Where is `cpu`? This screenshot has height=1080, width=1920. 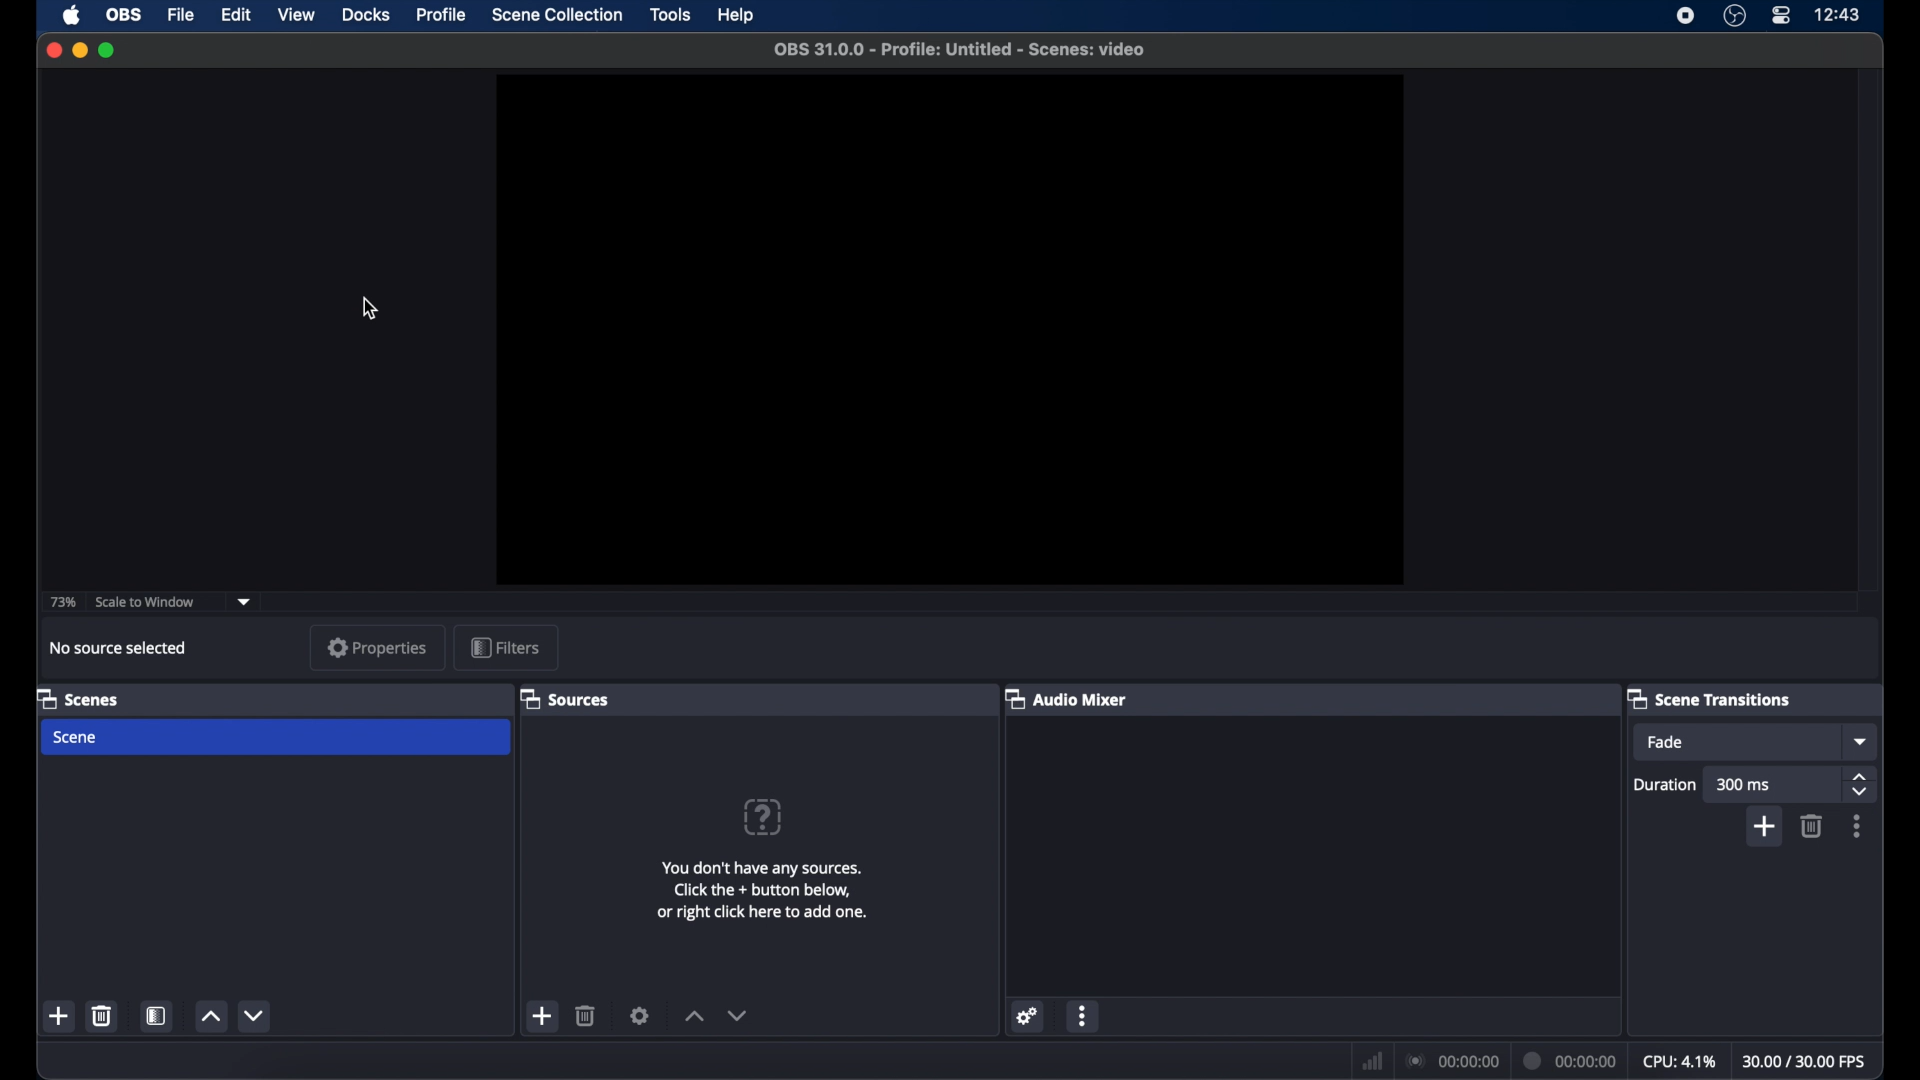
cpu is located at coordinates (1679, 1059).